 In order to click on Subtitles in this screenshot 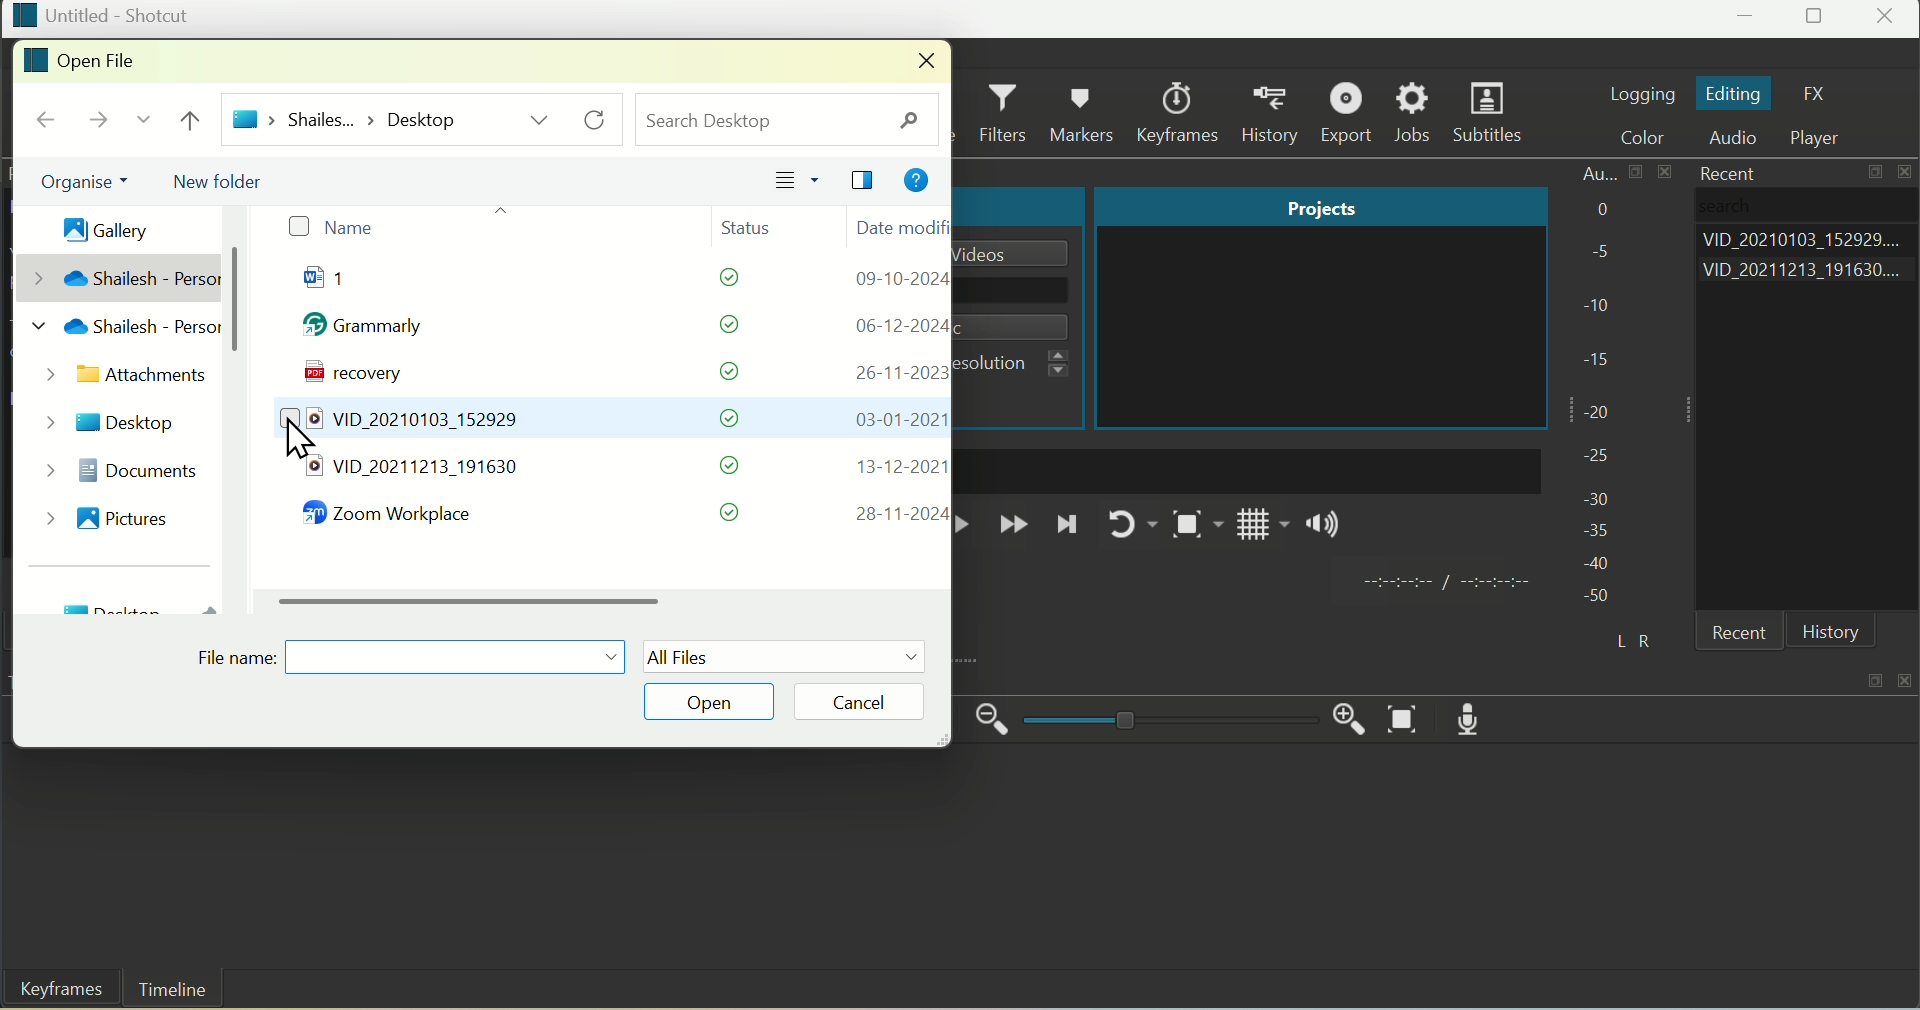, I will do `click(1492, 115)`.